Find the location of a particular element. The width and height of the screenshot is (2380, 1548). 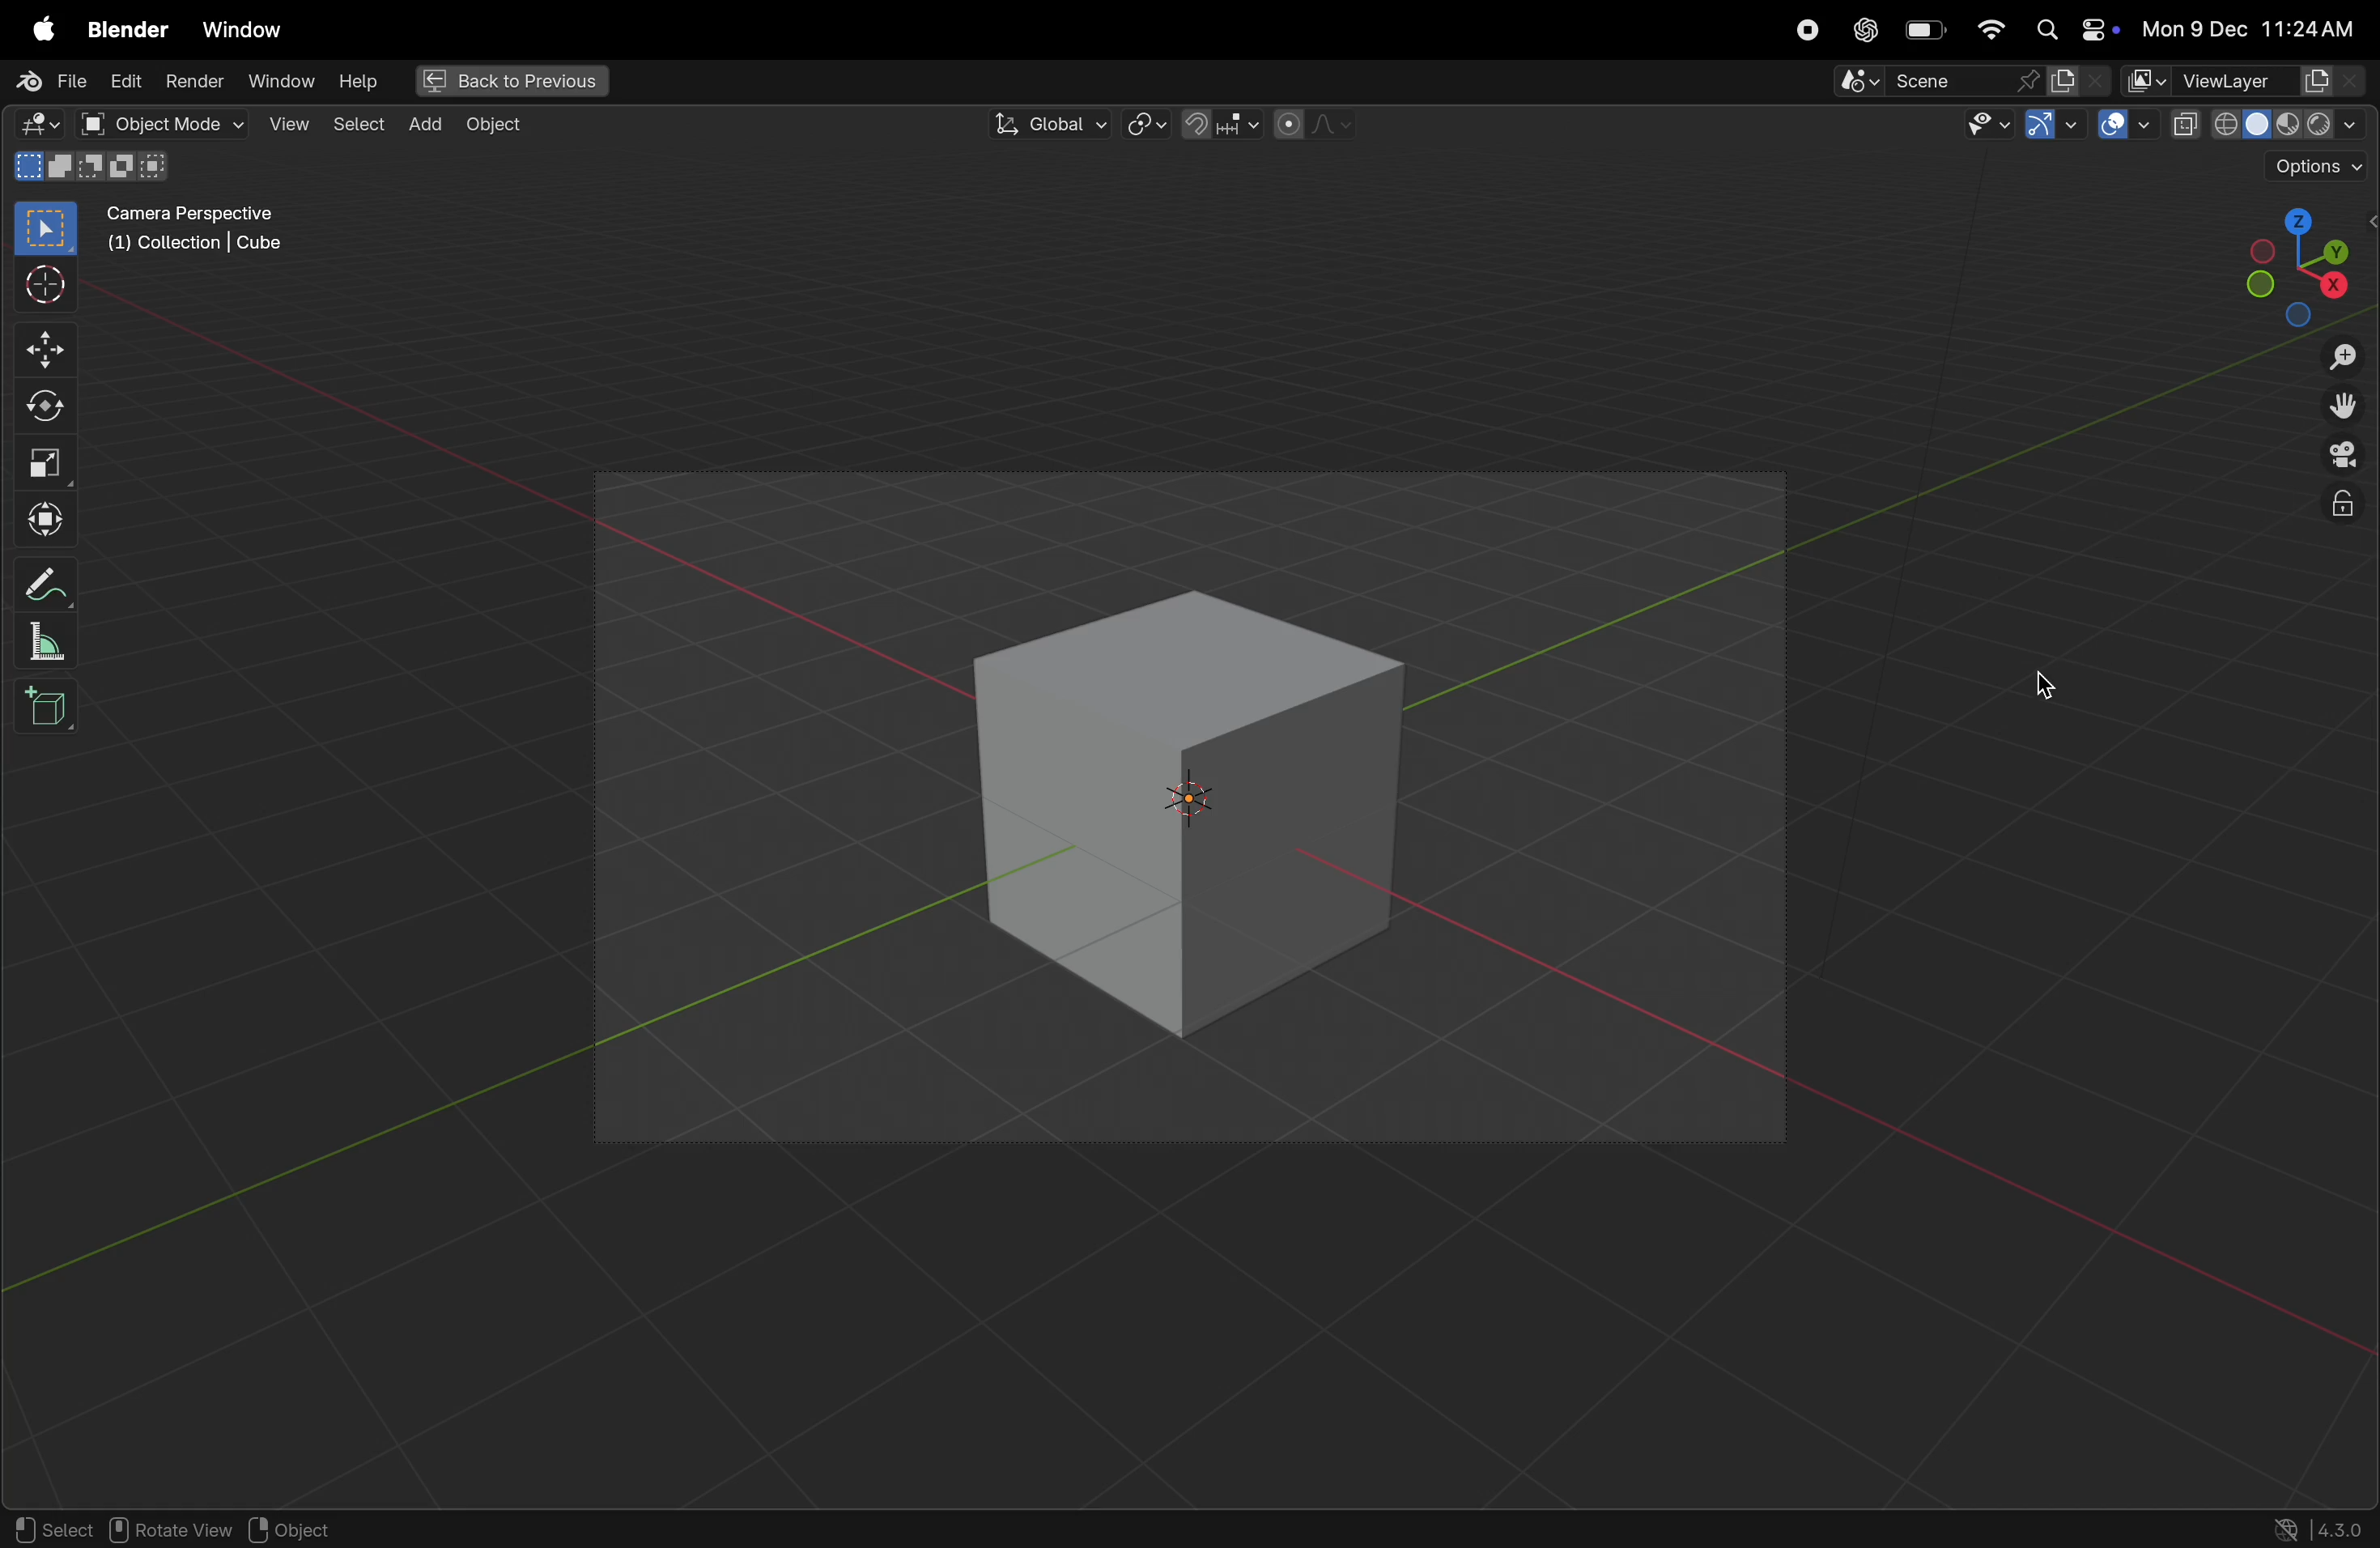

cursor is located at coordinates (36, 285).